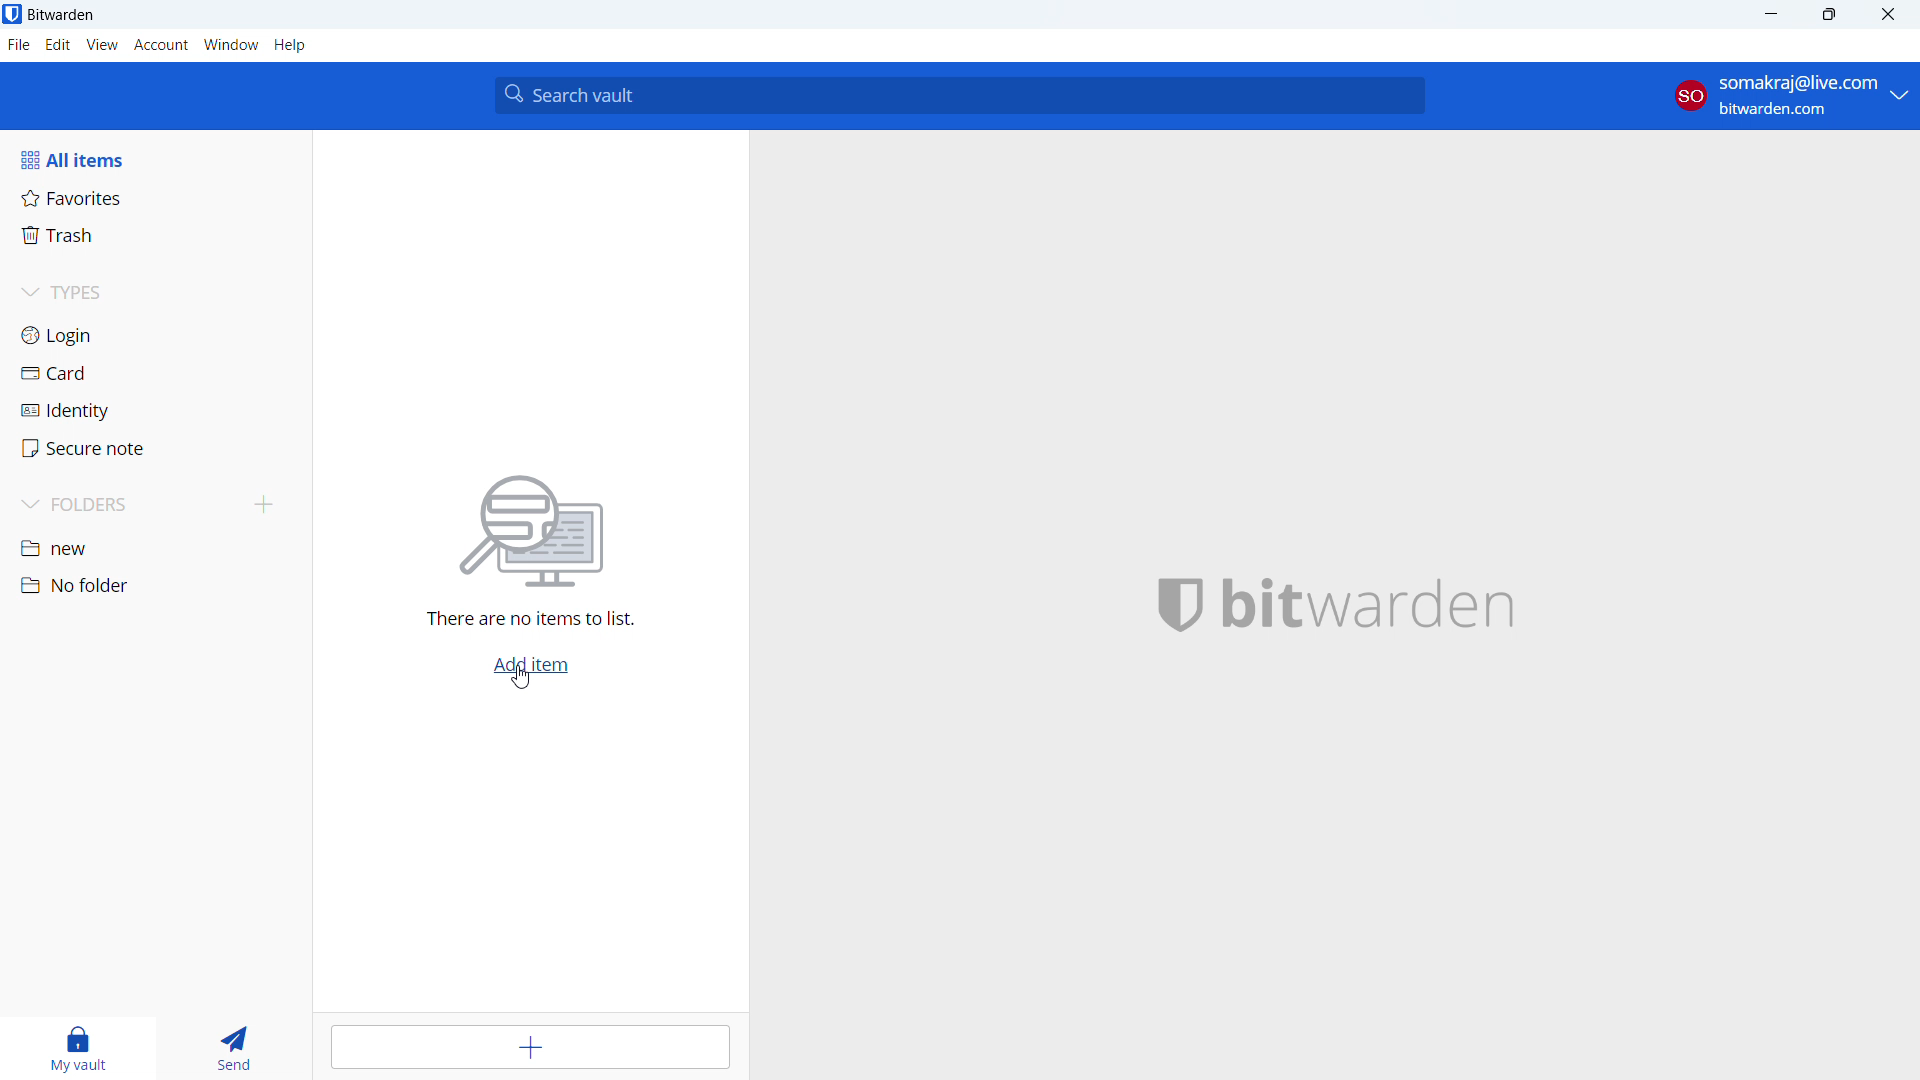 This screenshot has width=1920, height=1080. What do you see at coordinates (1790, 96) in the screenshot?
I see `account` at bounding box center [1790, 96].